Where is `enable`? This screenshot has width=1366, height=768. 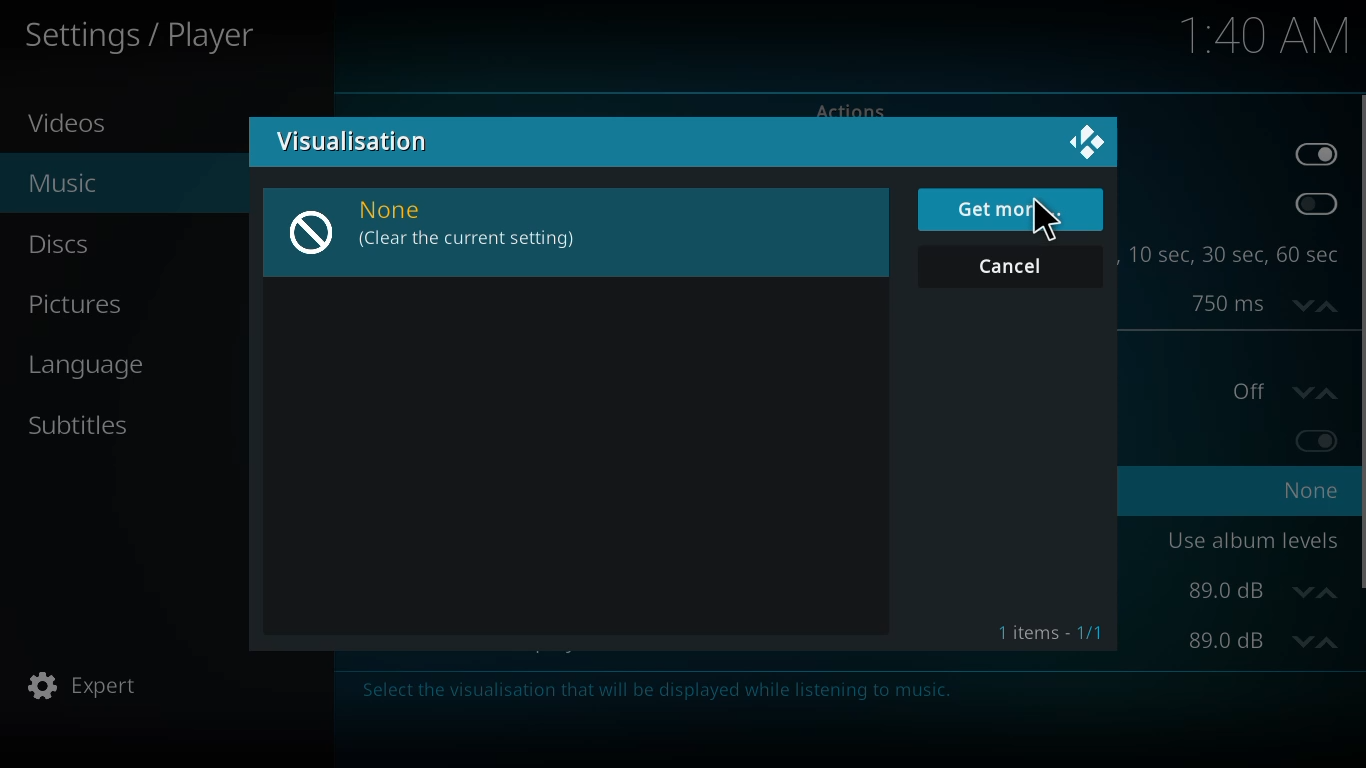 enable is located at coordinates (1312, 205).